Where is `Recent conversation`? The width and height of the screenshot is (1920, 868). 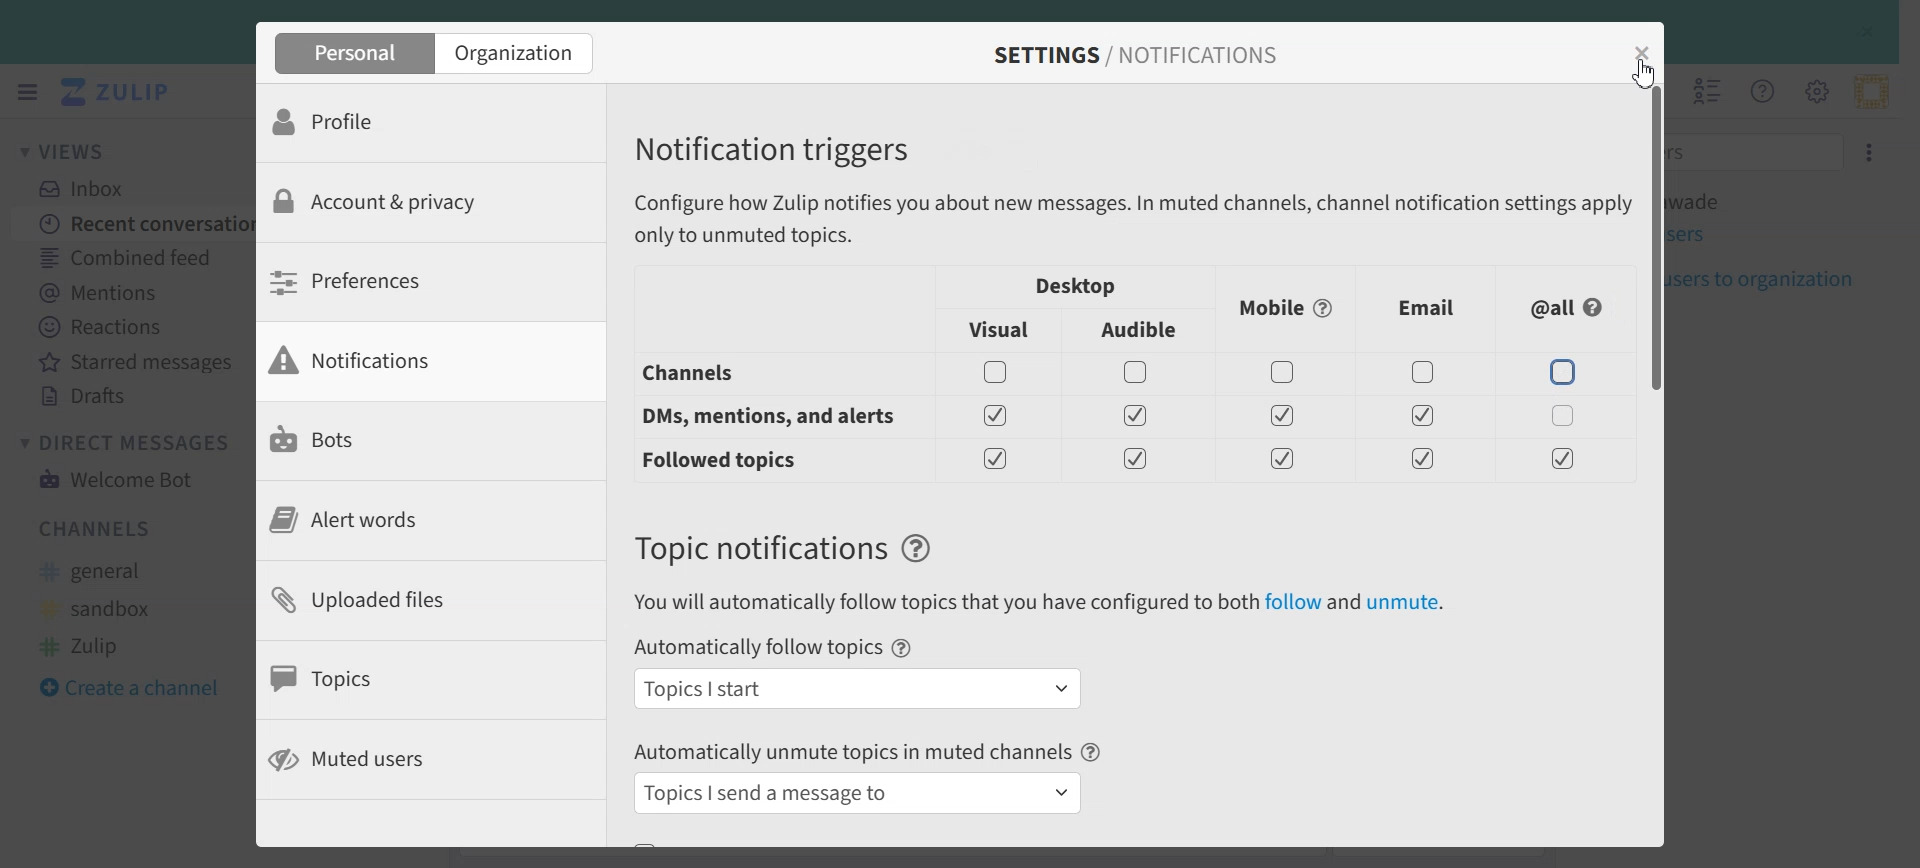
Recent conversation is located at coordinates (134, 222).